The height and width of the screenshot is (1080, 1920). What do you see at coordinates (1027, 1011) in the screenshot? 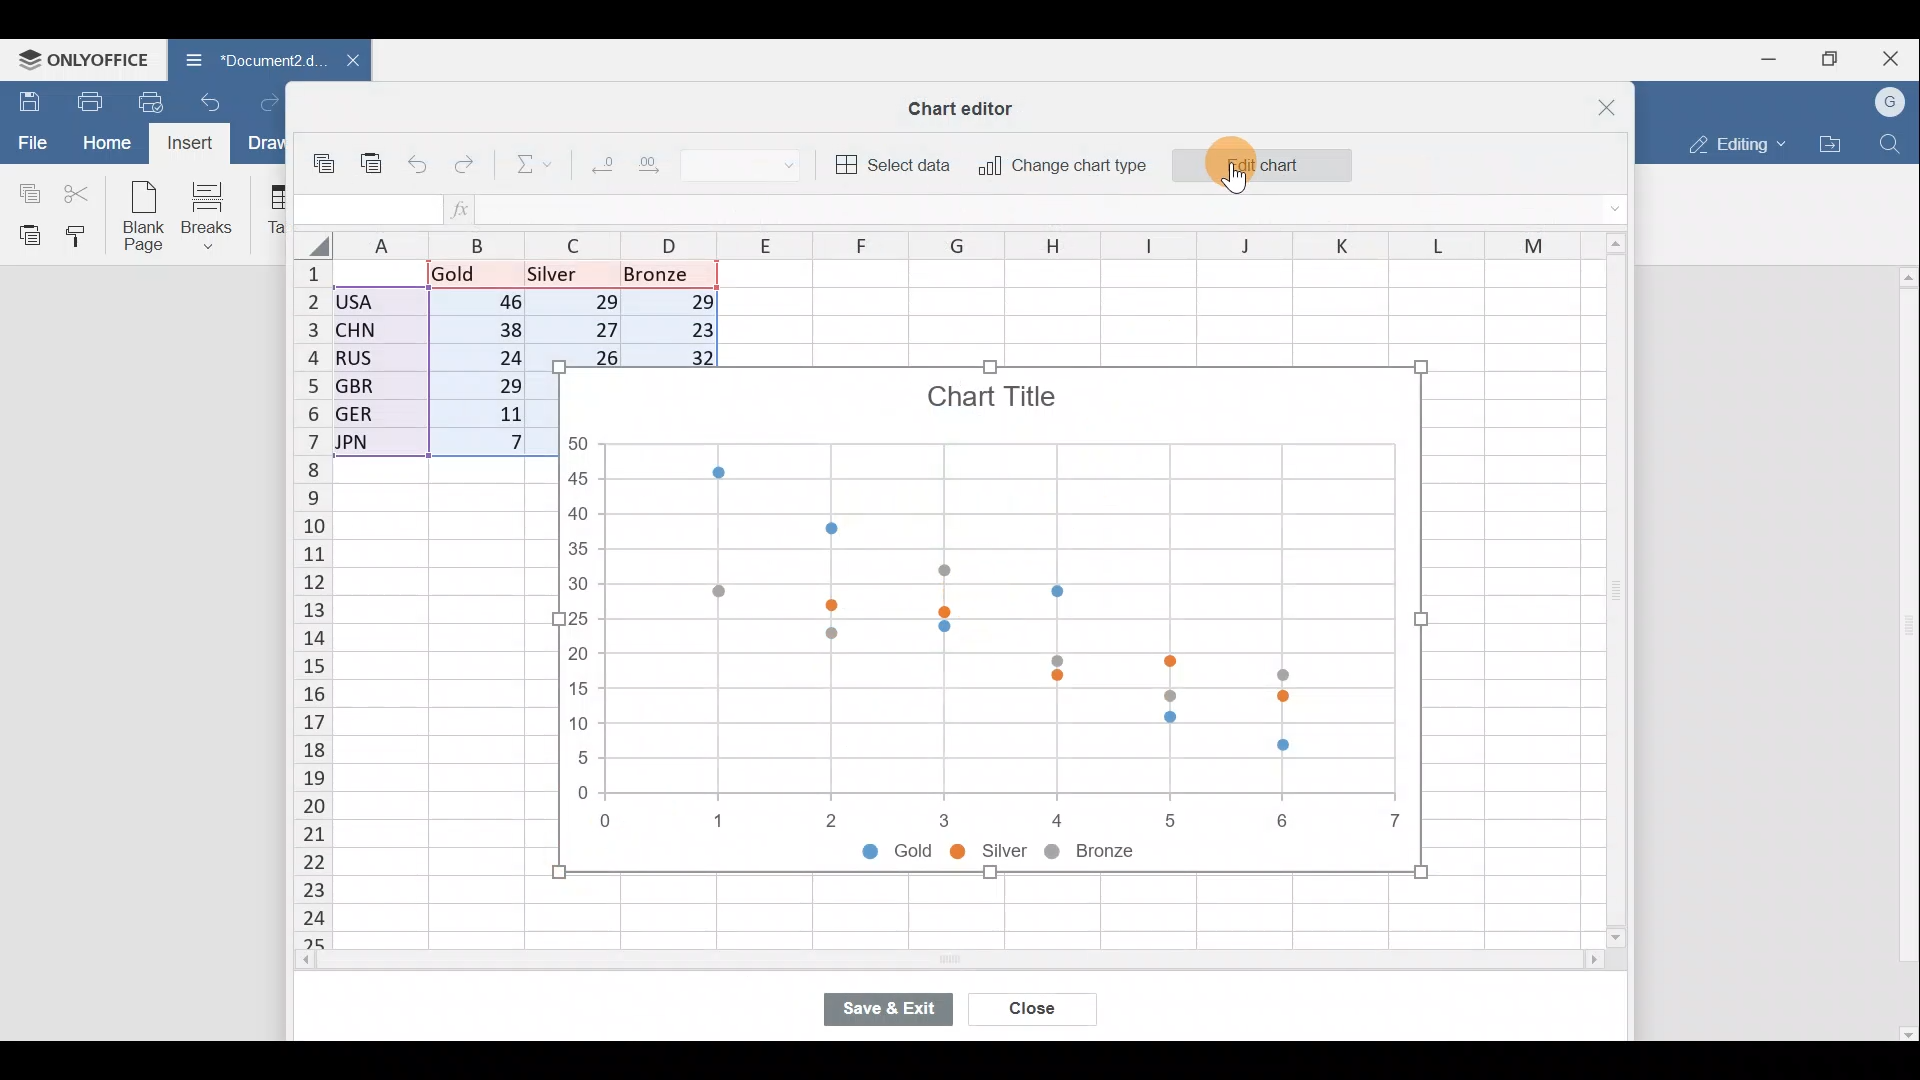
I see `Close` at bounding box center [1027, 1011].